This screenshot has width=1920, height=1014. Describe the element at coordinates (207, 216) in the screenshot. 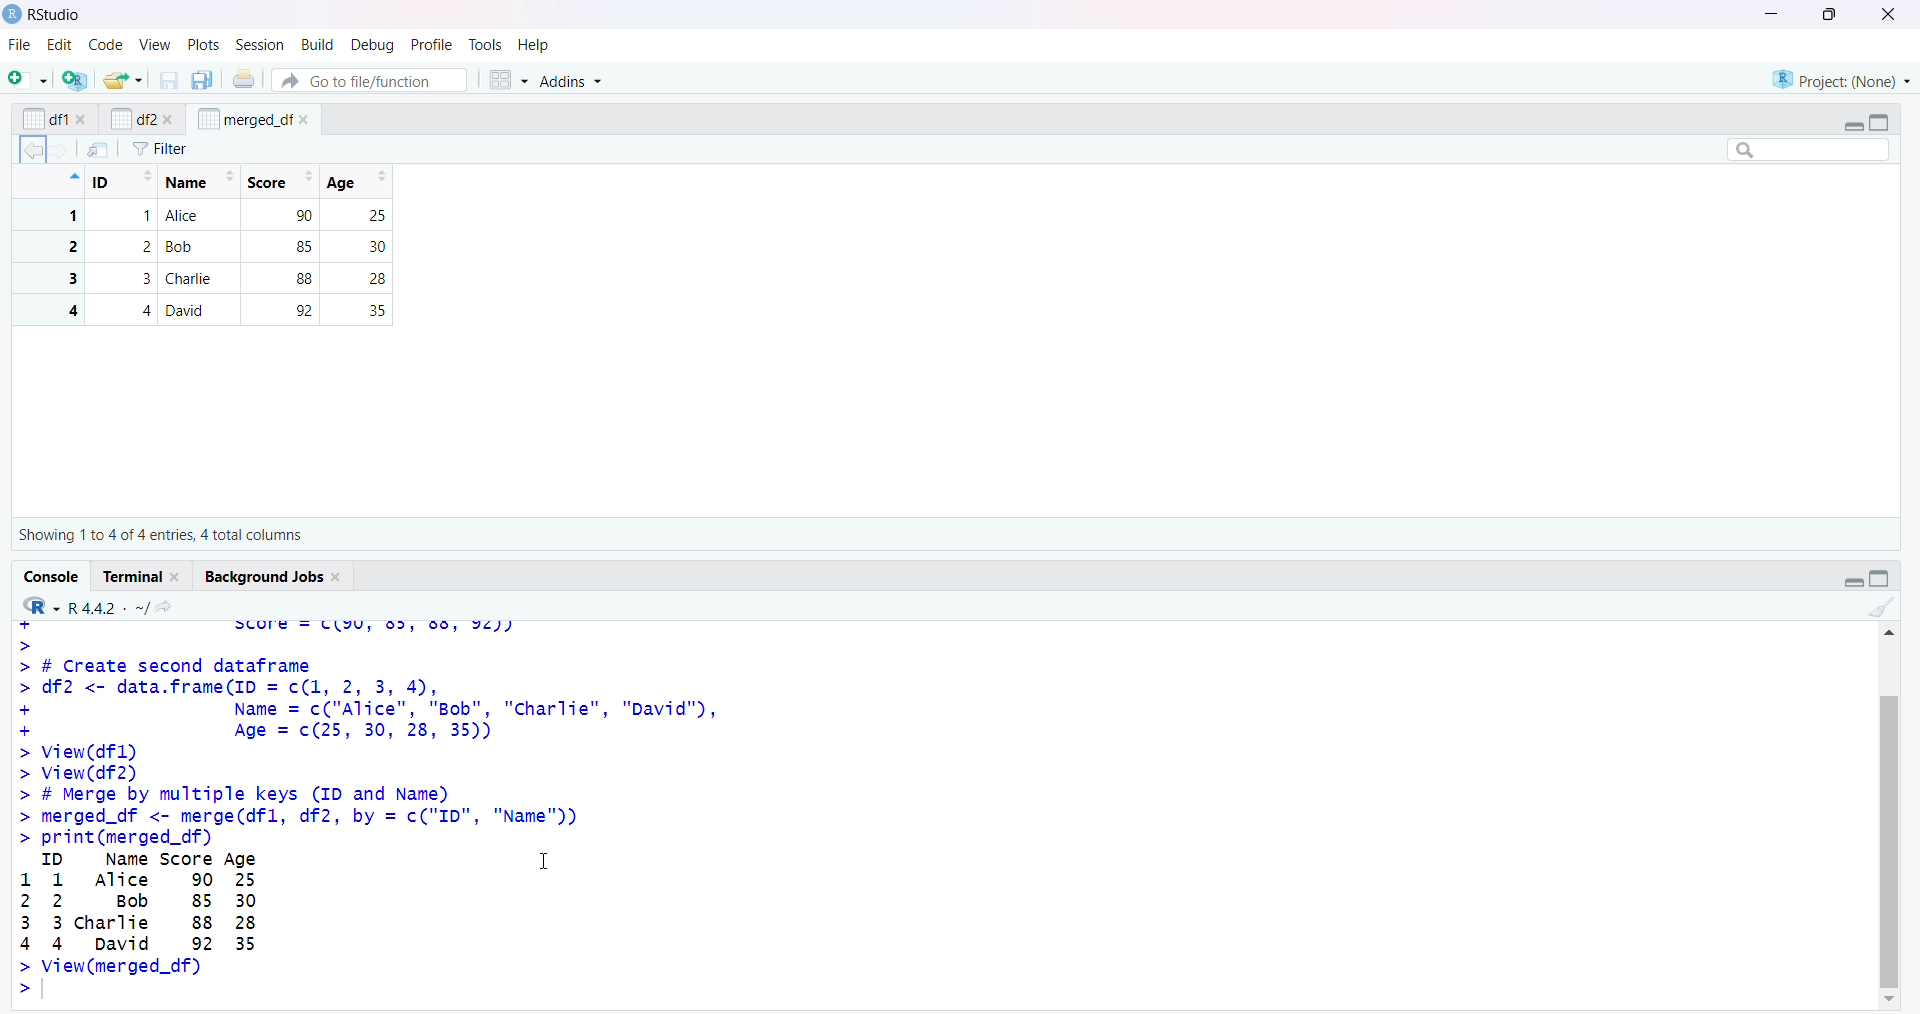

I see `1 1 Alice 90 25` at that location.